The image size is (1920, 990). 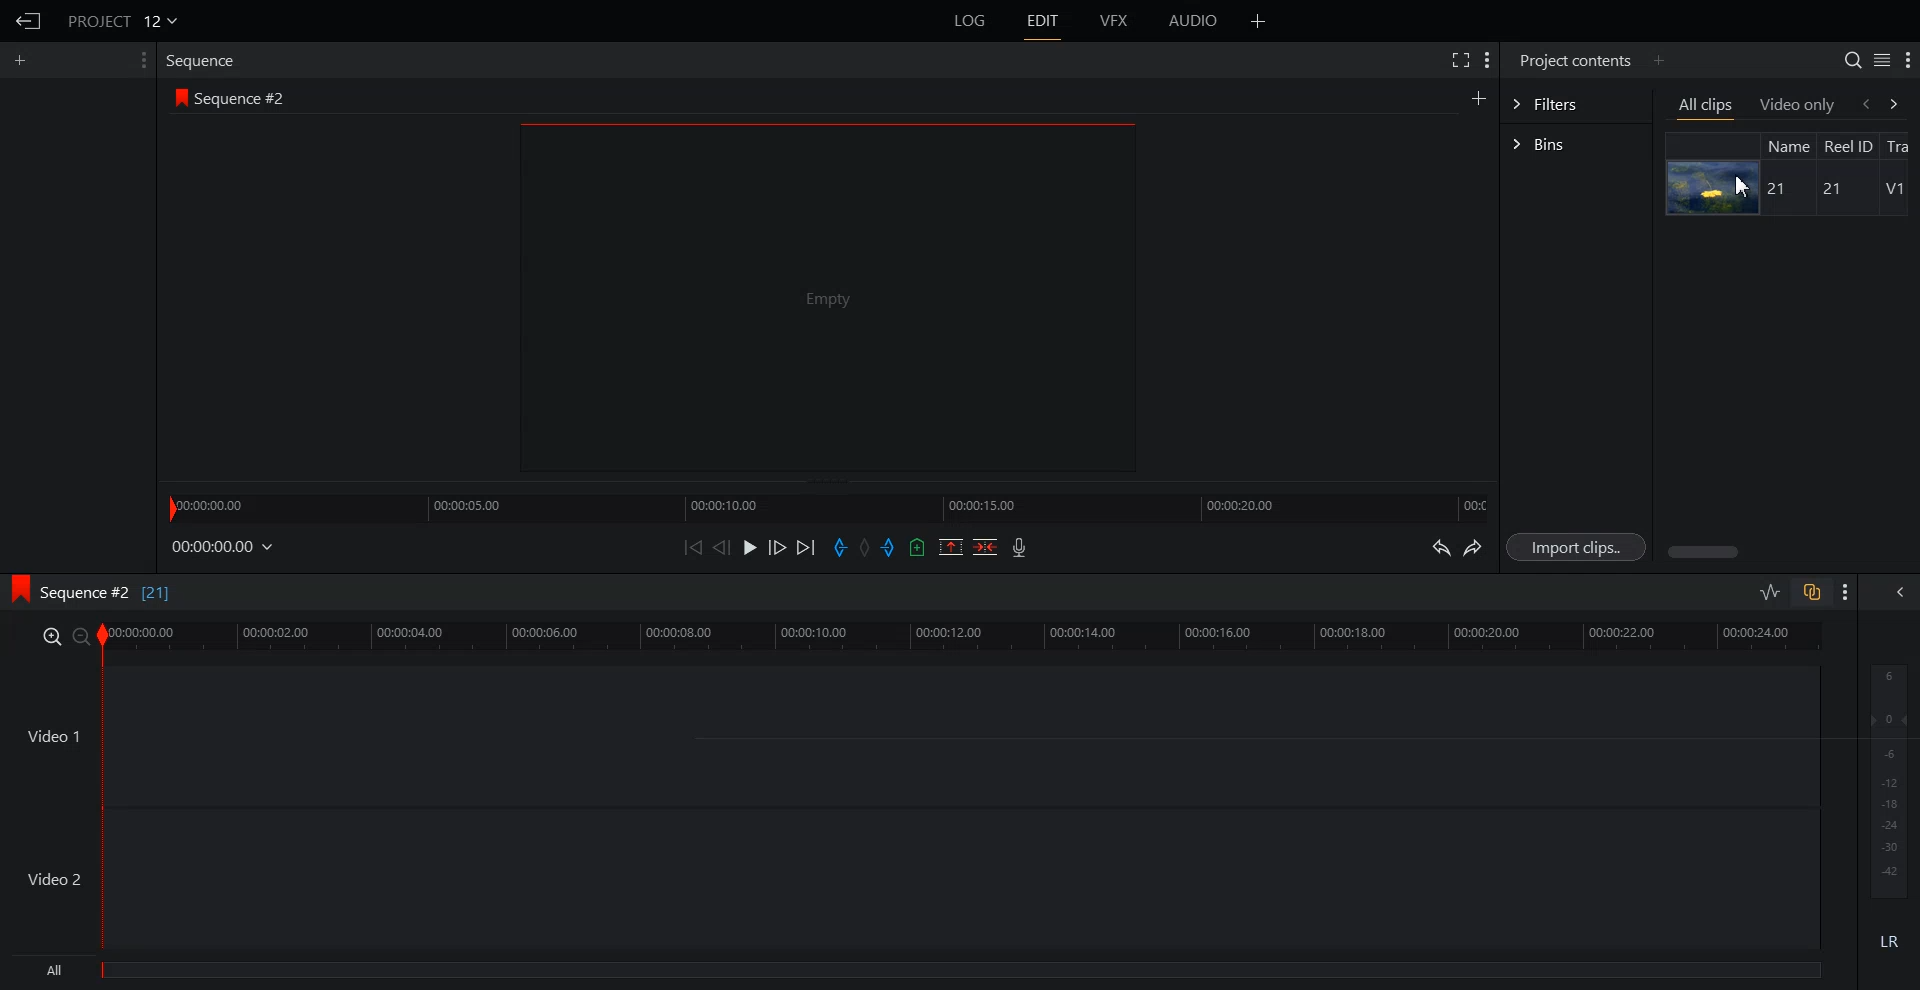 I want to click on Nudge one frame forward, so click(x=777, y=546).